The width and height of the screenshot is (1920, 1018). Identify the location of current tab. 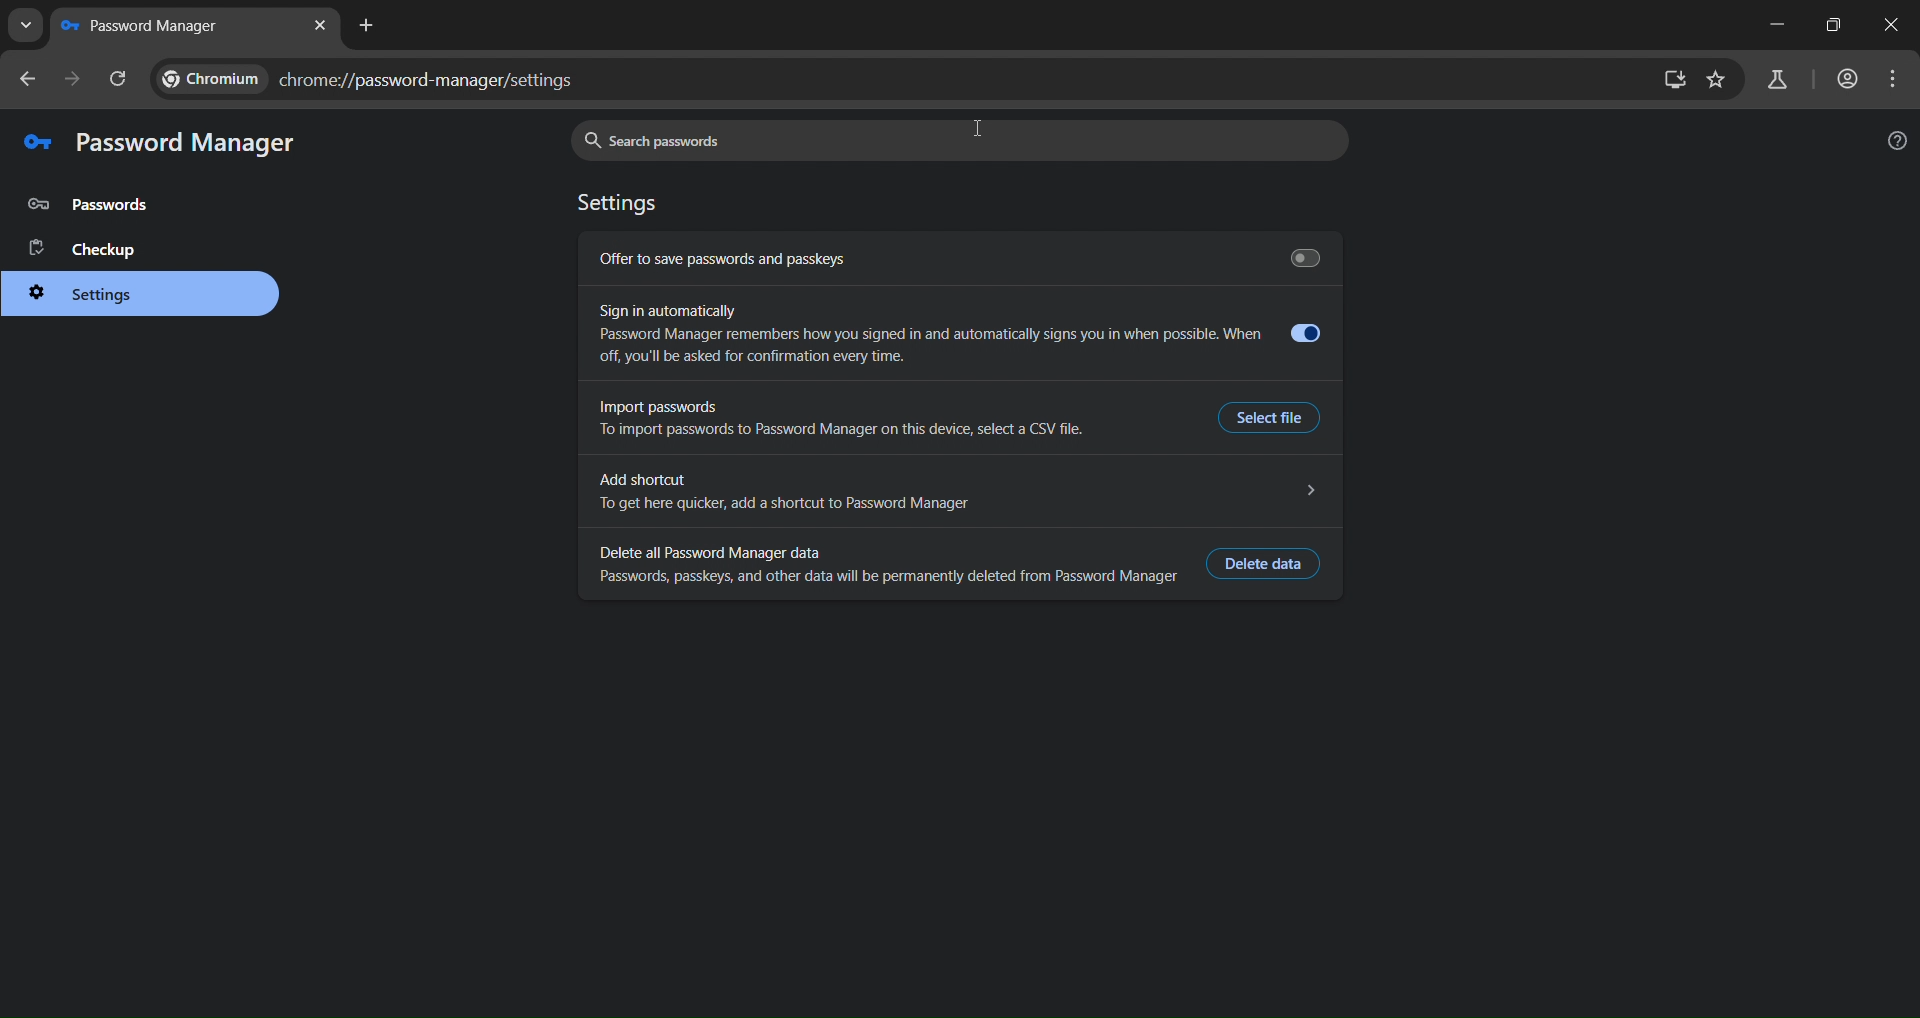
(165, 28).